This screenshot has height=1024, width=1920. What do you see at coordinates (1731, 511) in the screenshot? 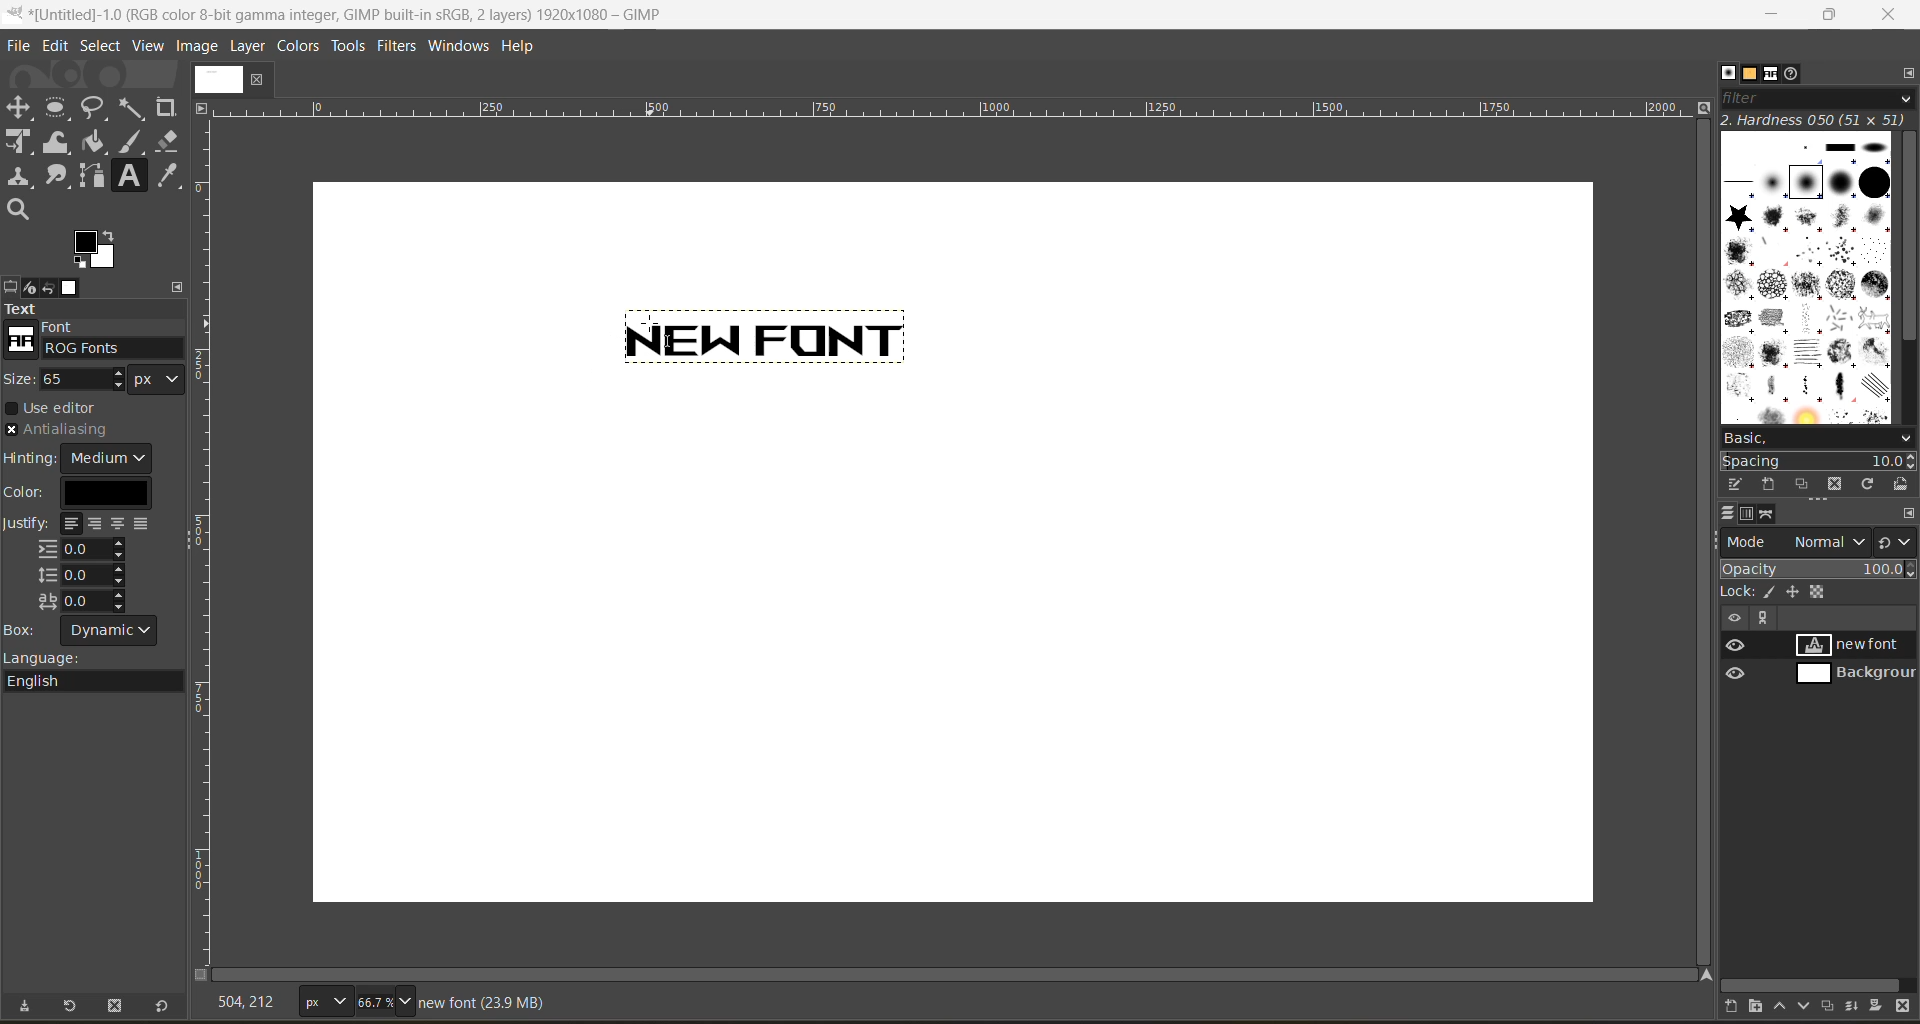
I see `layers` at bounding box center [1731, 511].